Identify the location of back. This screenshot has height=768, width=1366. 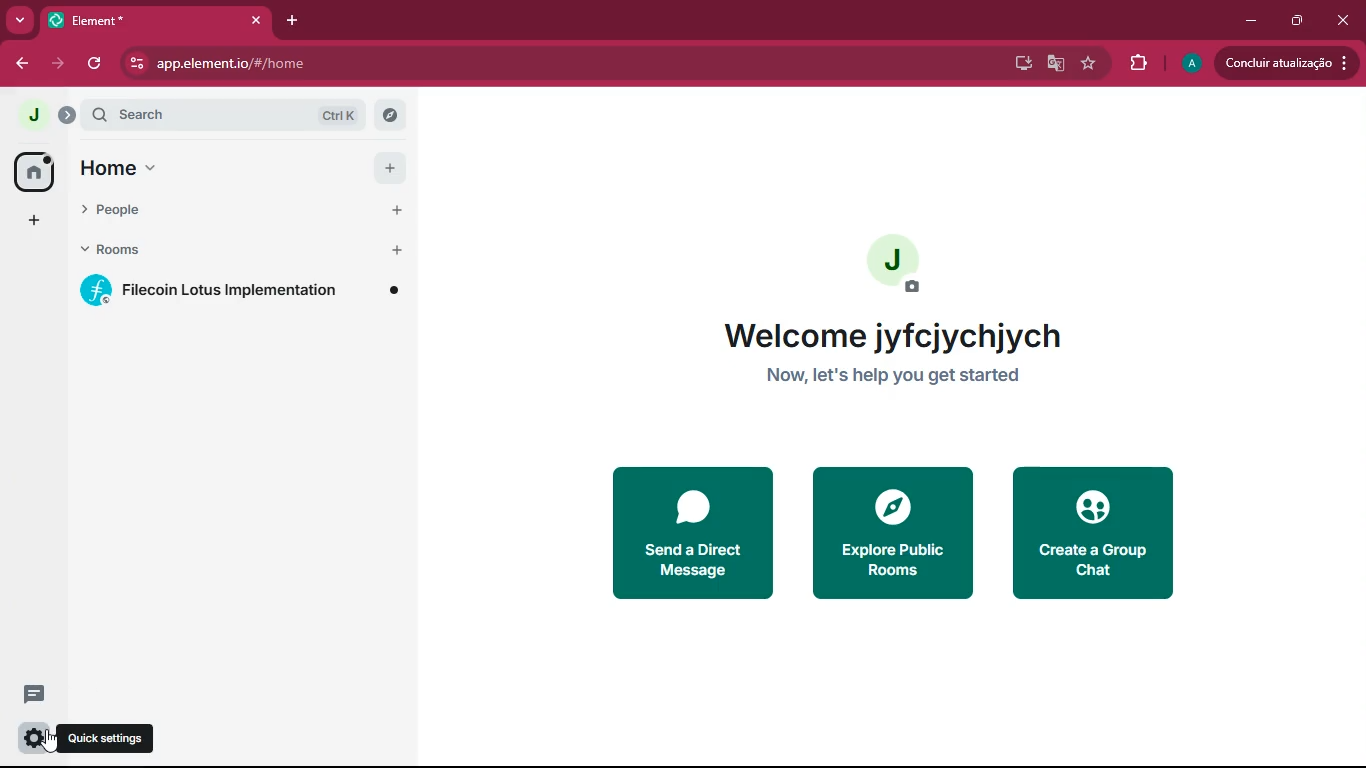
(18, 61).